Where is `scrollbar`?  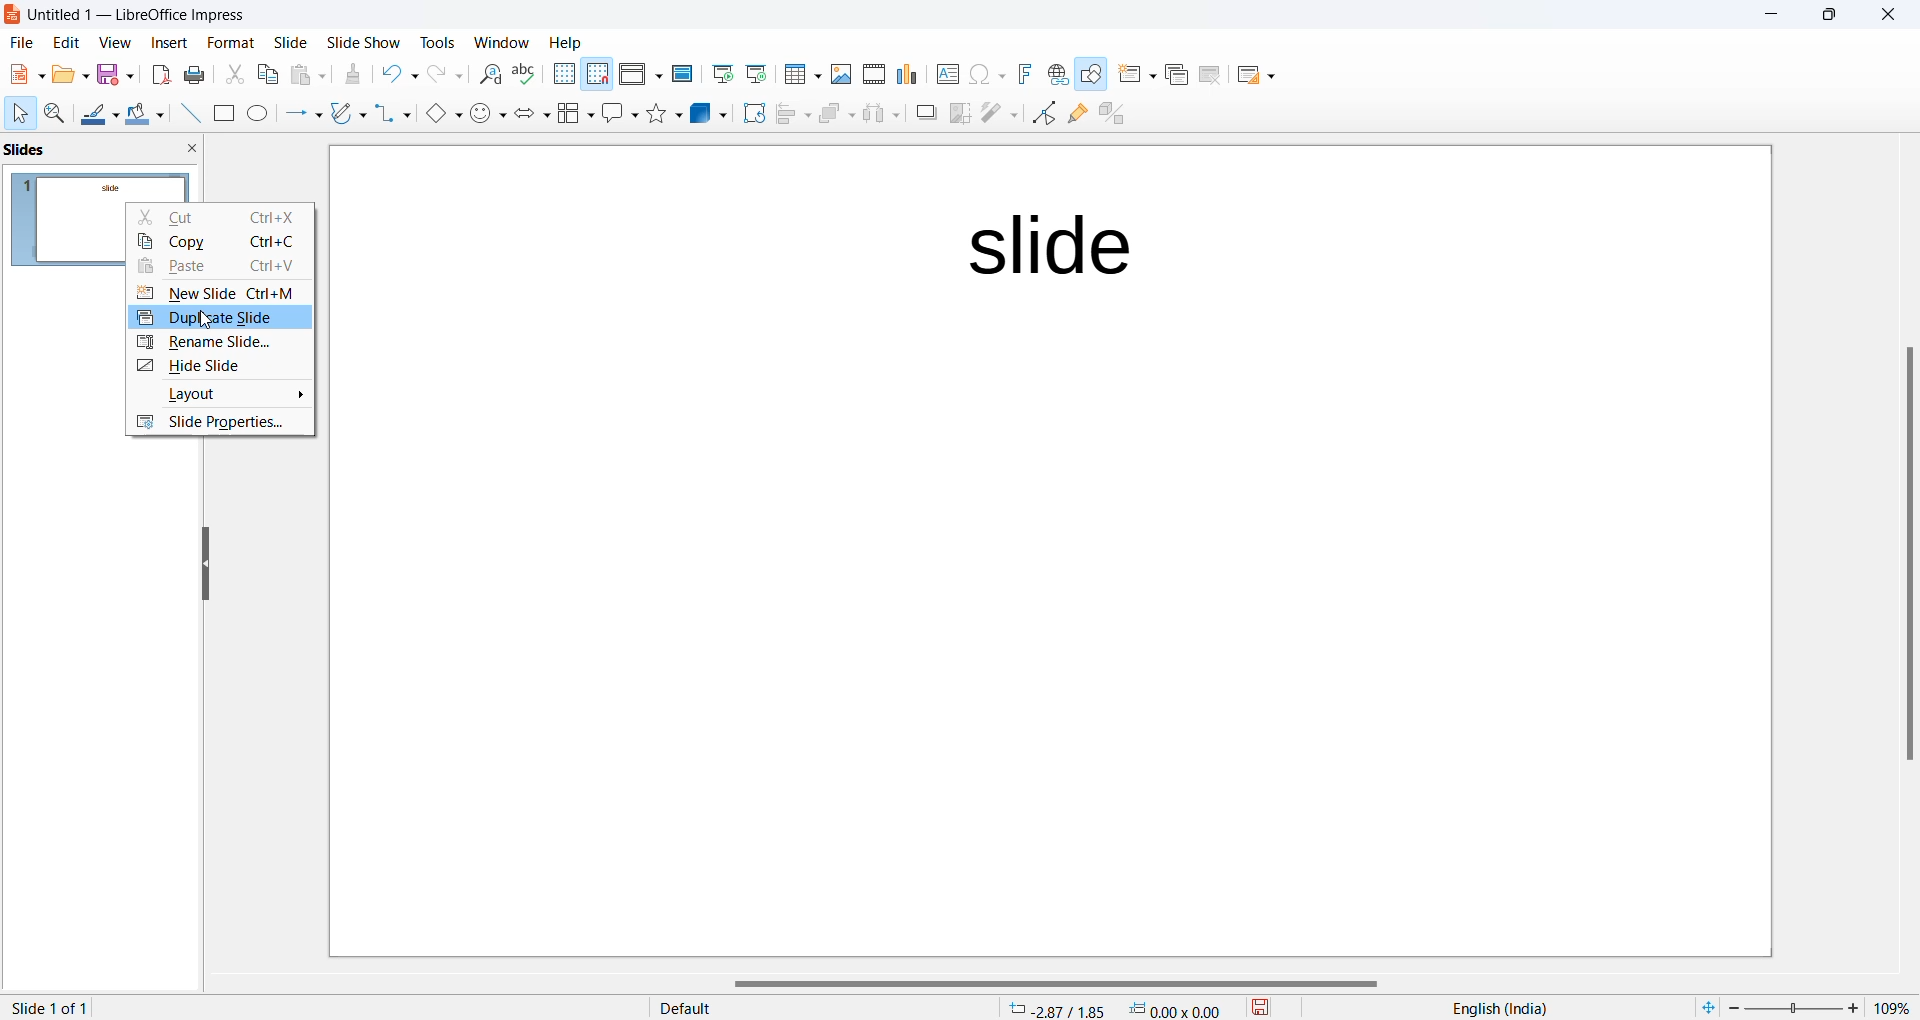 scrollbar is located at coordinates (1908, 553).